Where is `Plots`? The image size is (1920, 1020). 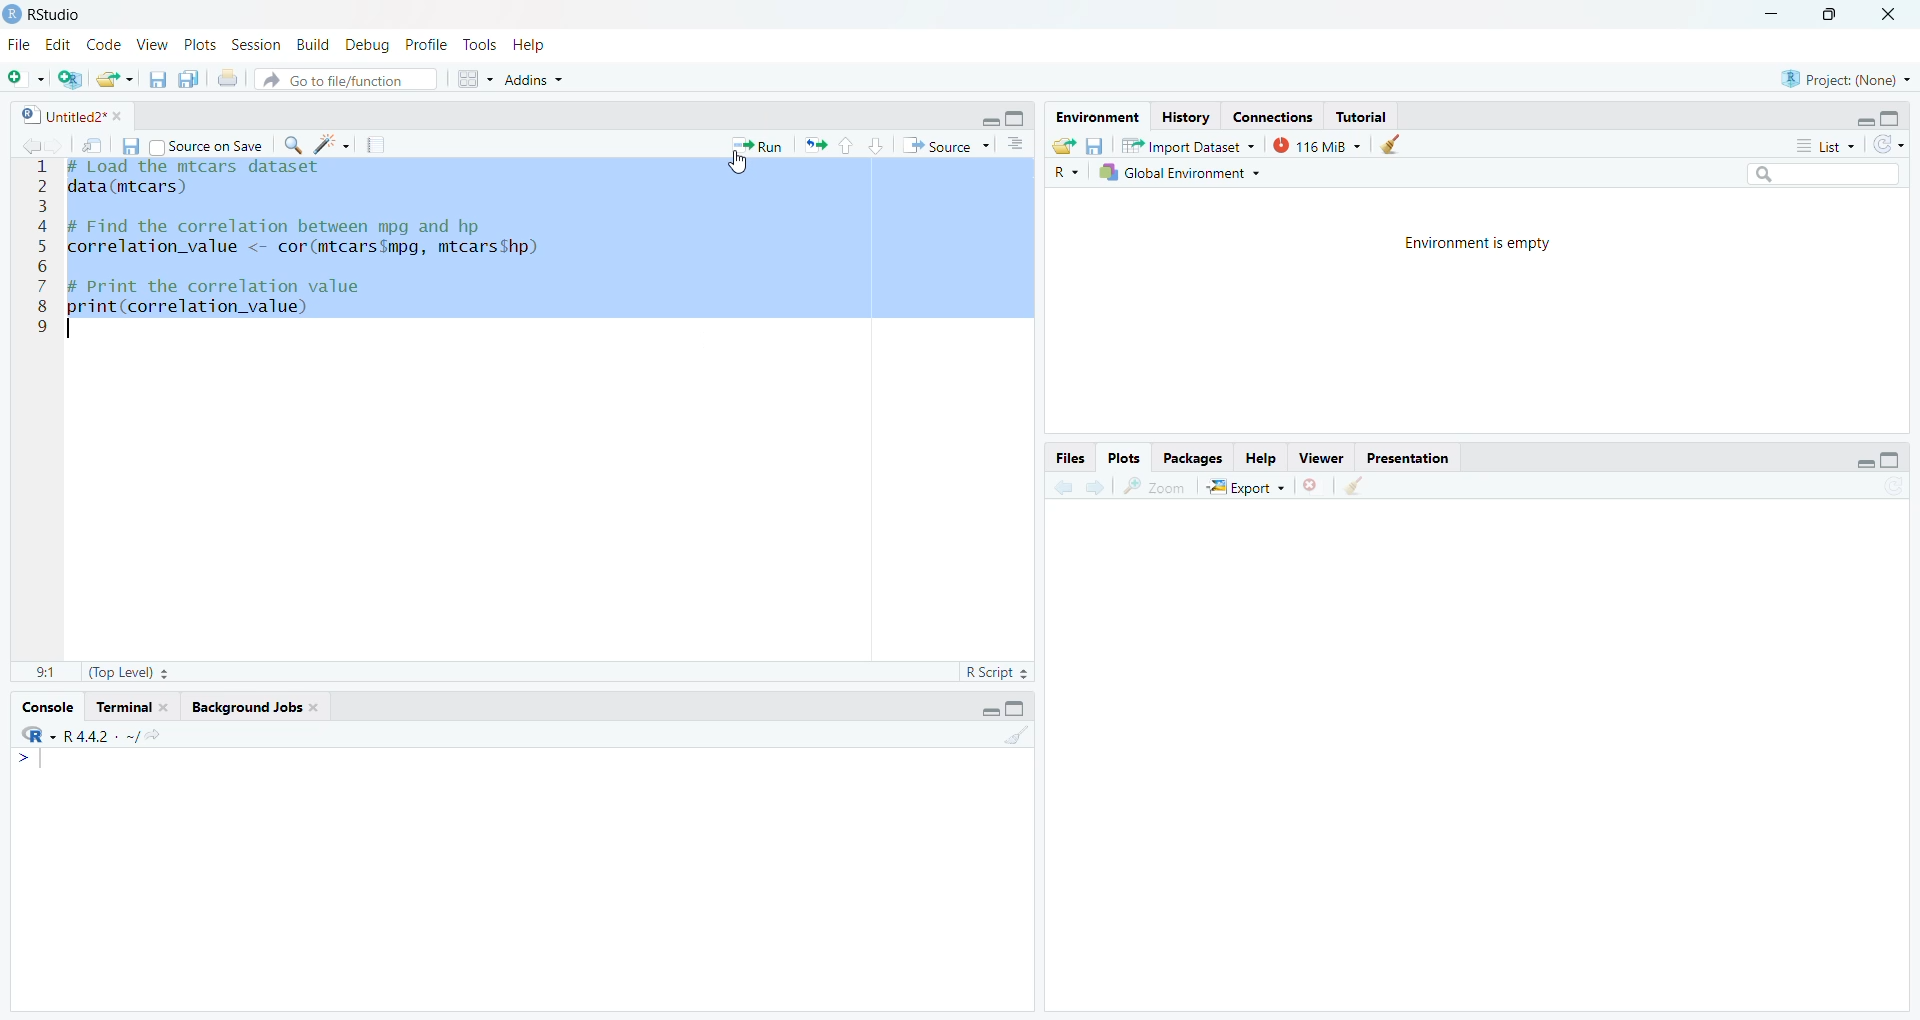 Plots is located at coordinates (200, 44).